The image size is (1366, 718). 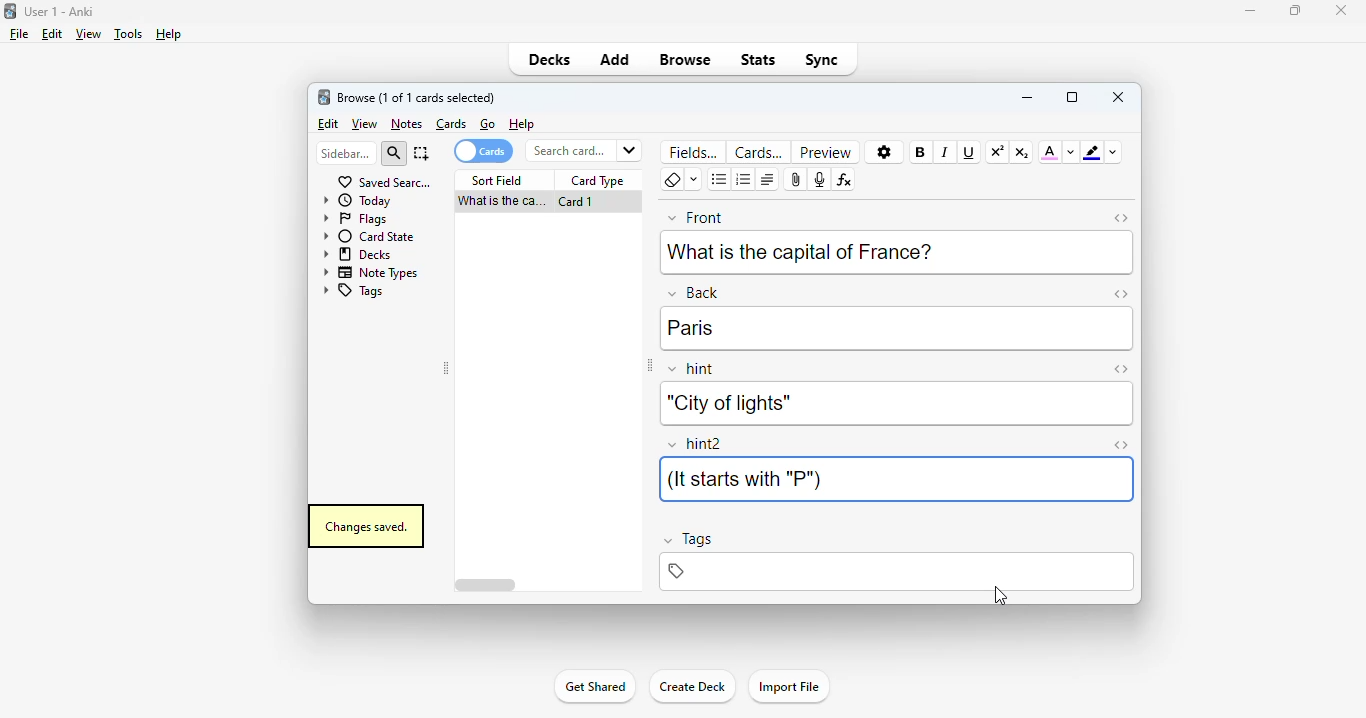 I want to click on cards, so click(x=482, y=151).